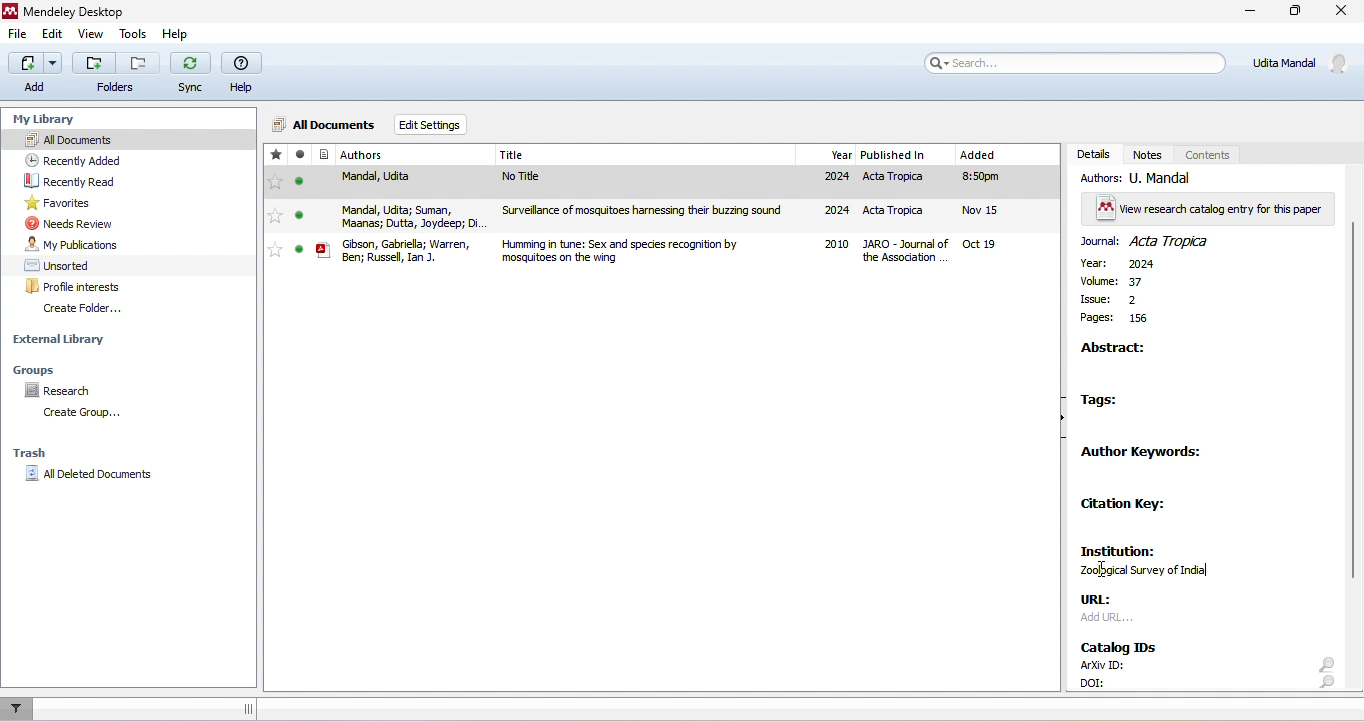 The height and width of the screenshot is (722, 1364). Describe the element at coordinates (52, 120) in the screenshot. I see `my library` at that location.